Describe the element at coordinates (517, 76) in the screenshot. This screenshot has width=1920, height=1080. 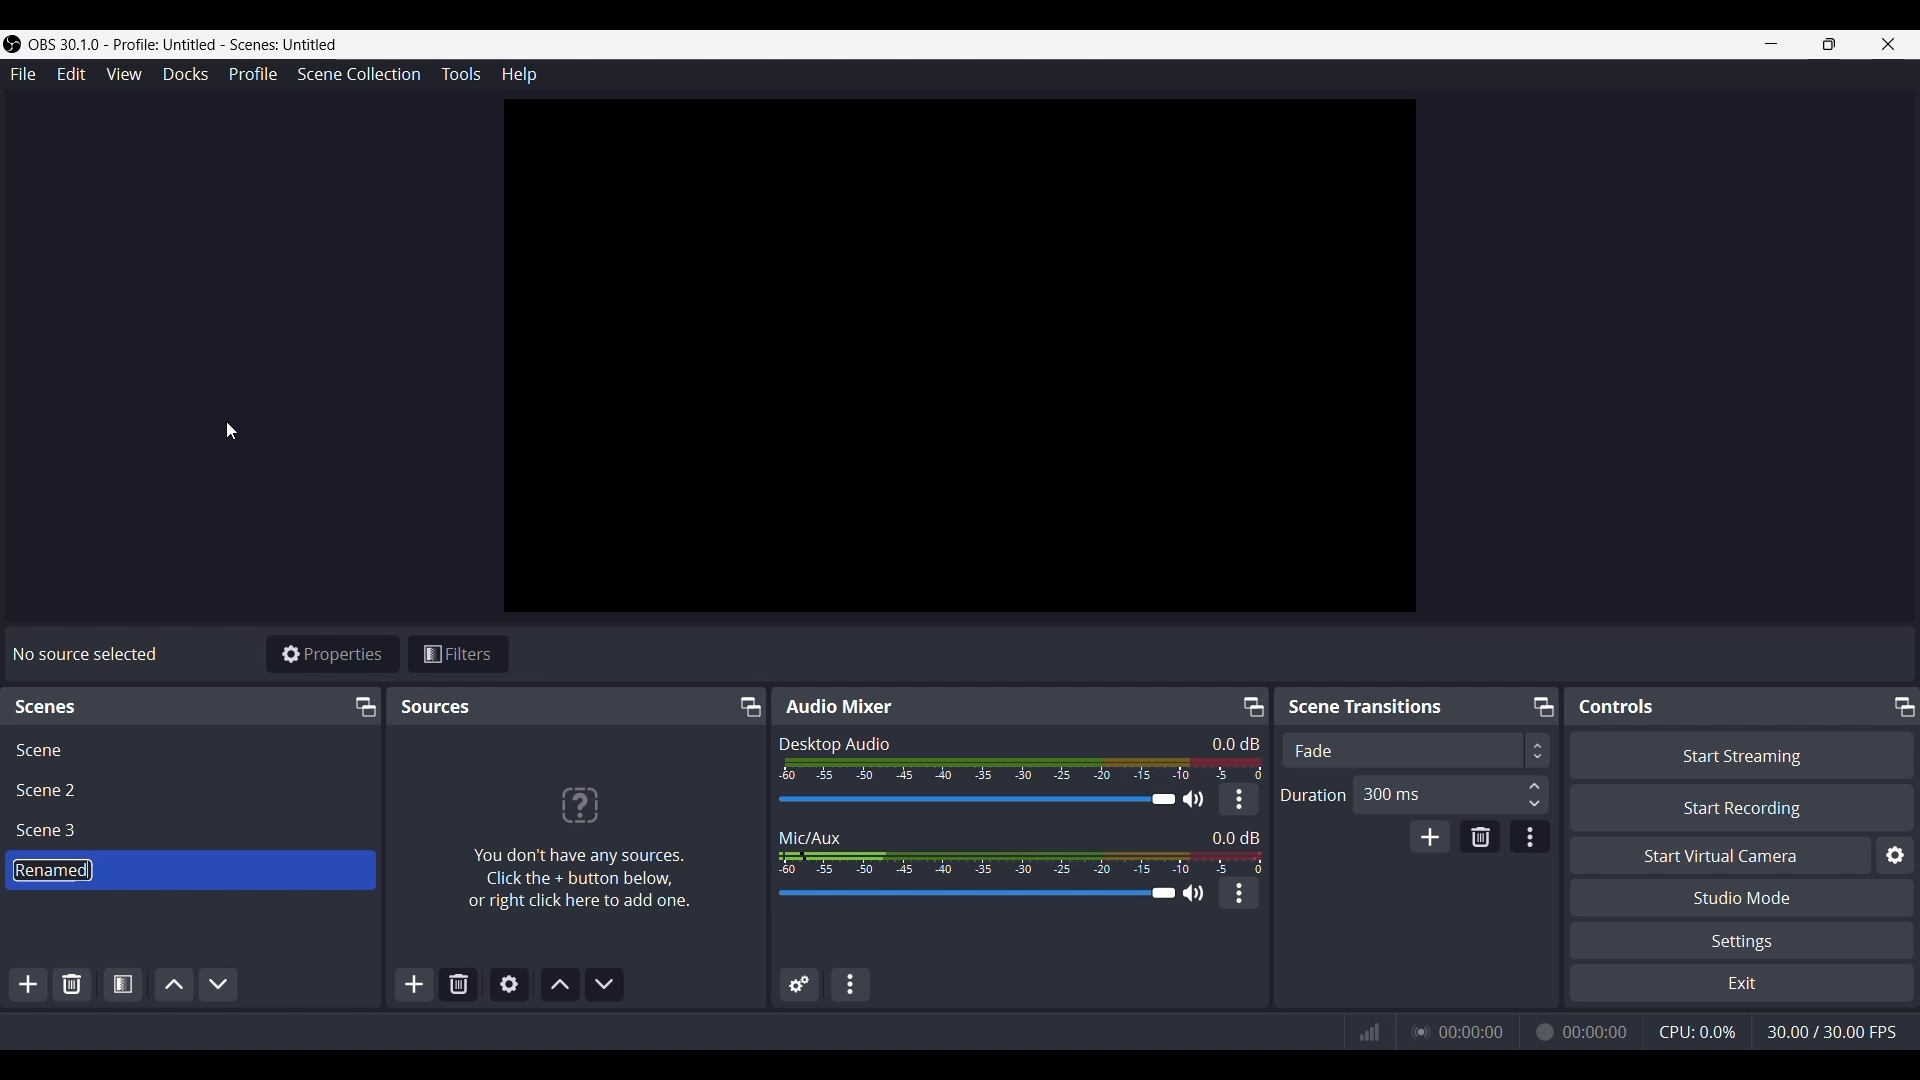
I see `Help` at that location.